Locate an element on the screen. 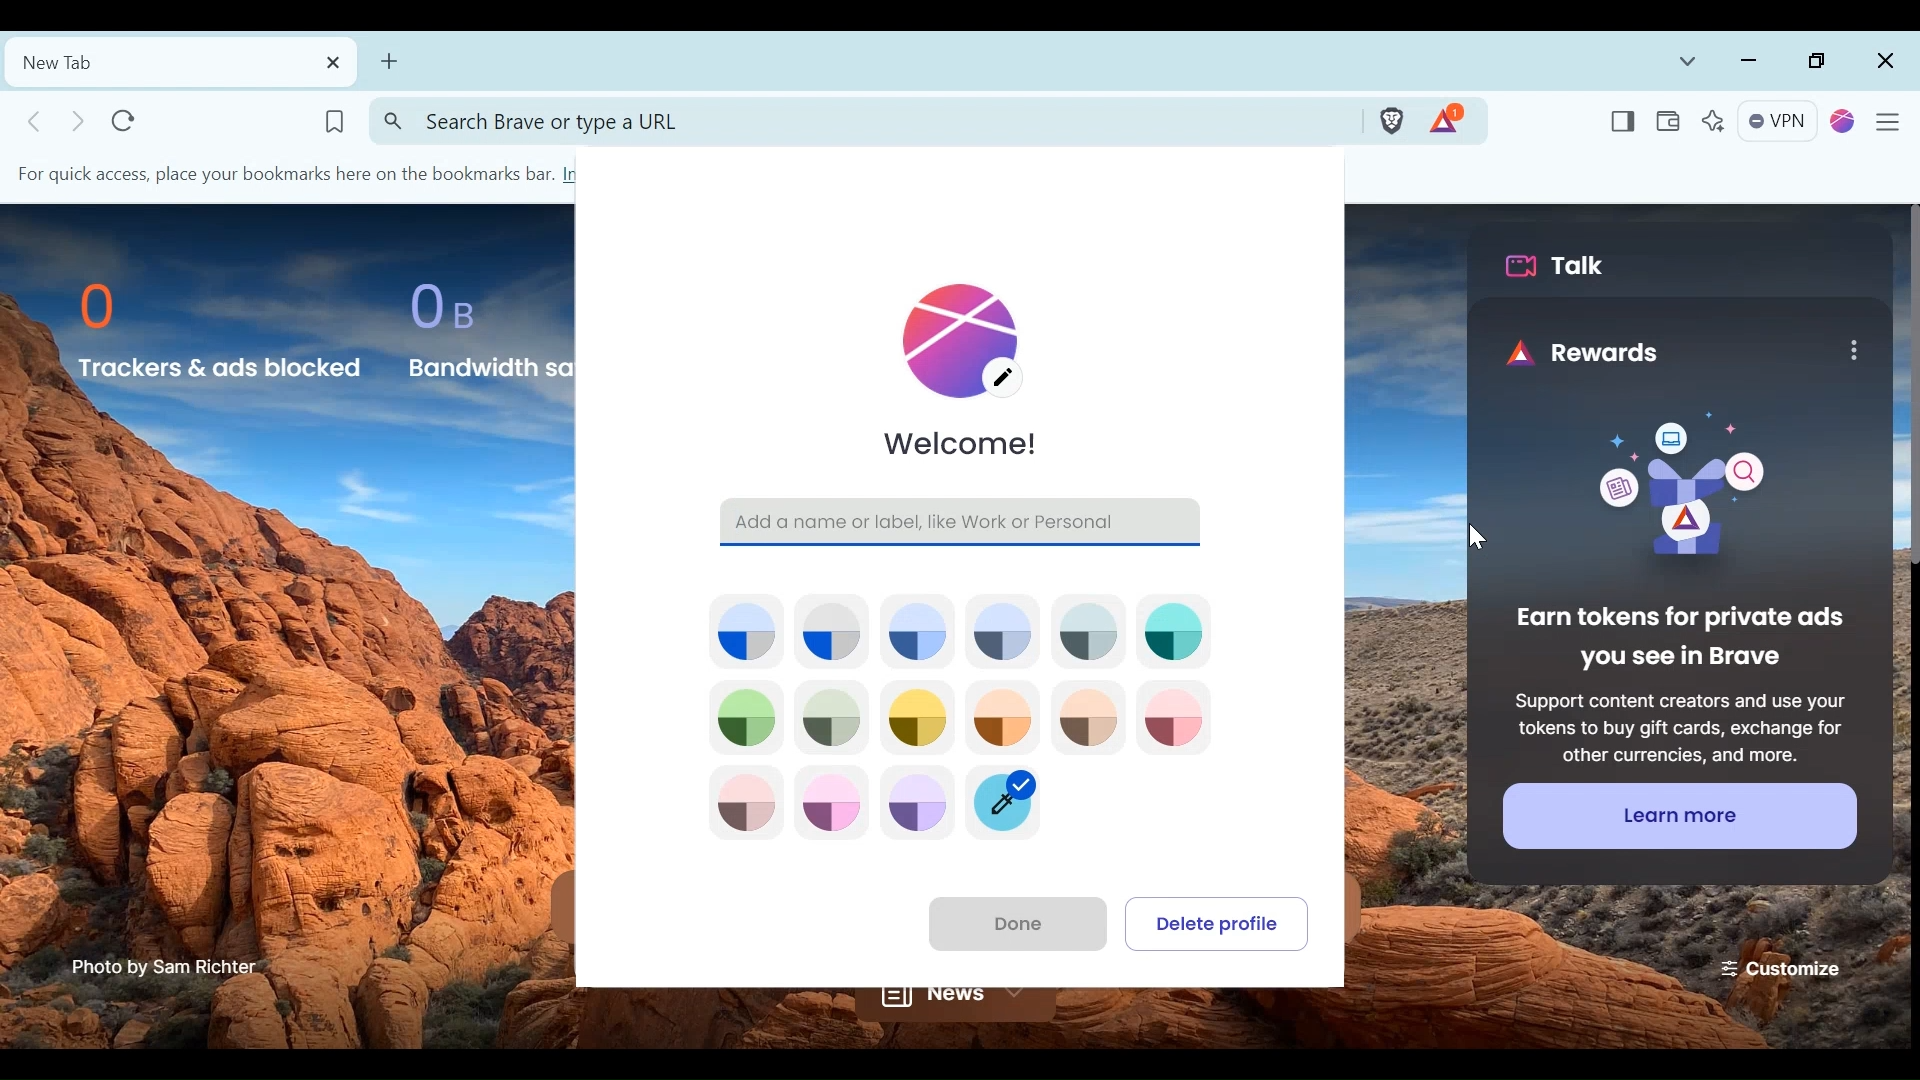  0 B Bandwidth Saved is located at coordinates (482, 327).